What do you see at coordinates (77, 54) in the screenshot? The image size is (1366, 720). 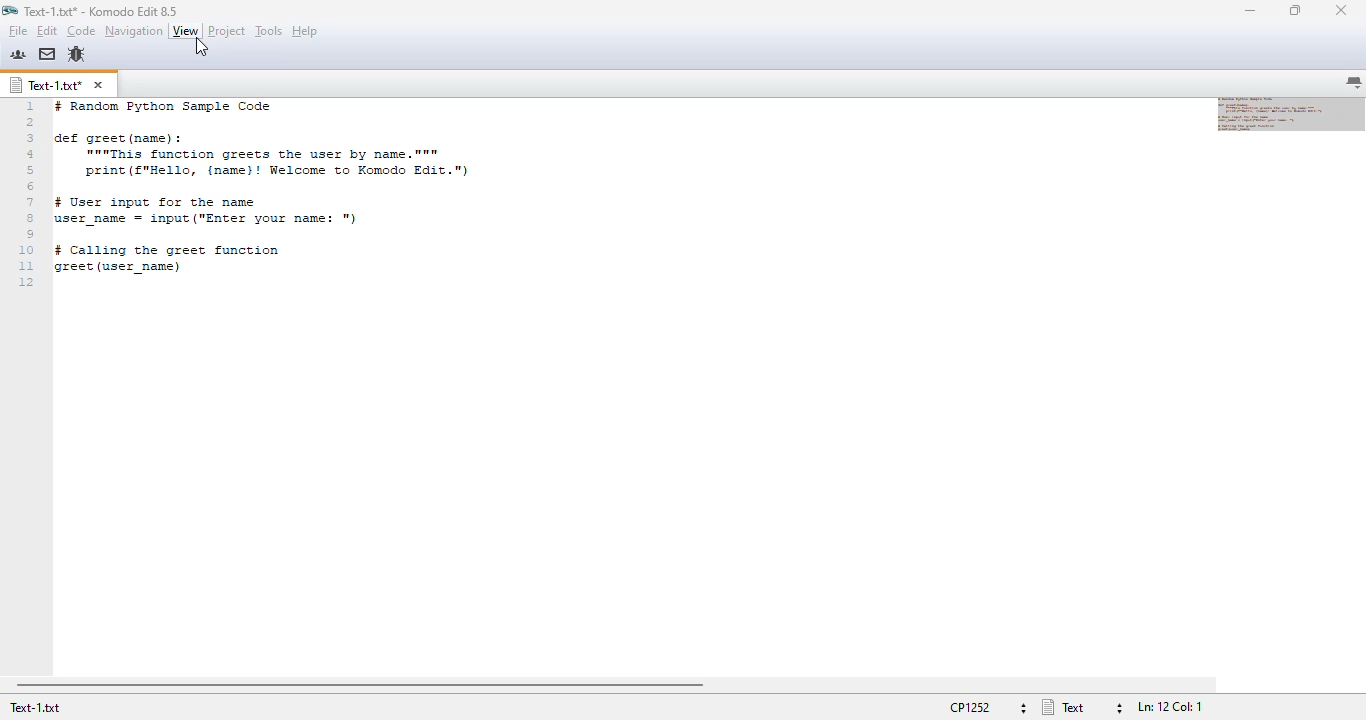 I see `report a bug in the komodo bugzilla database` at bounding box center [77, 54].